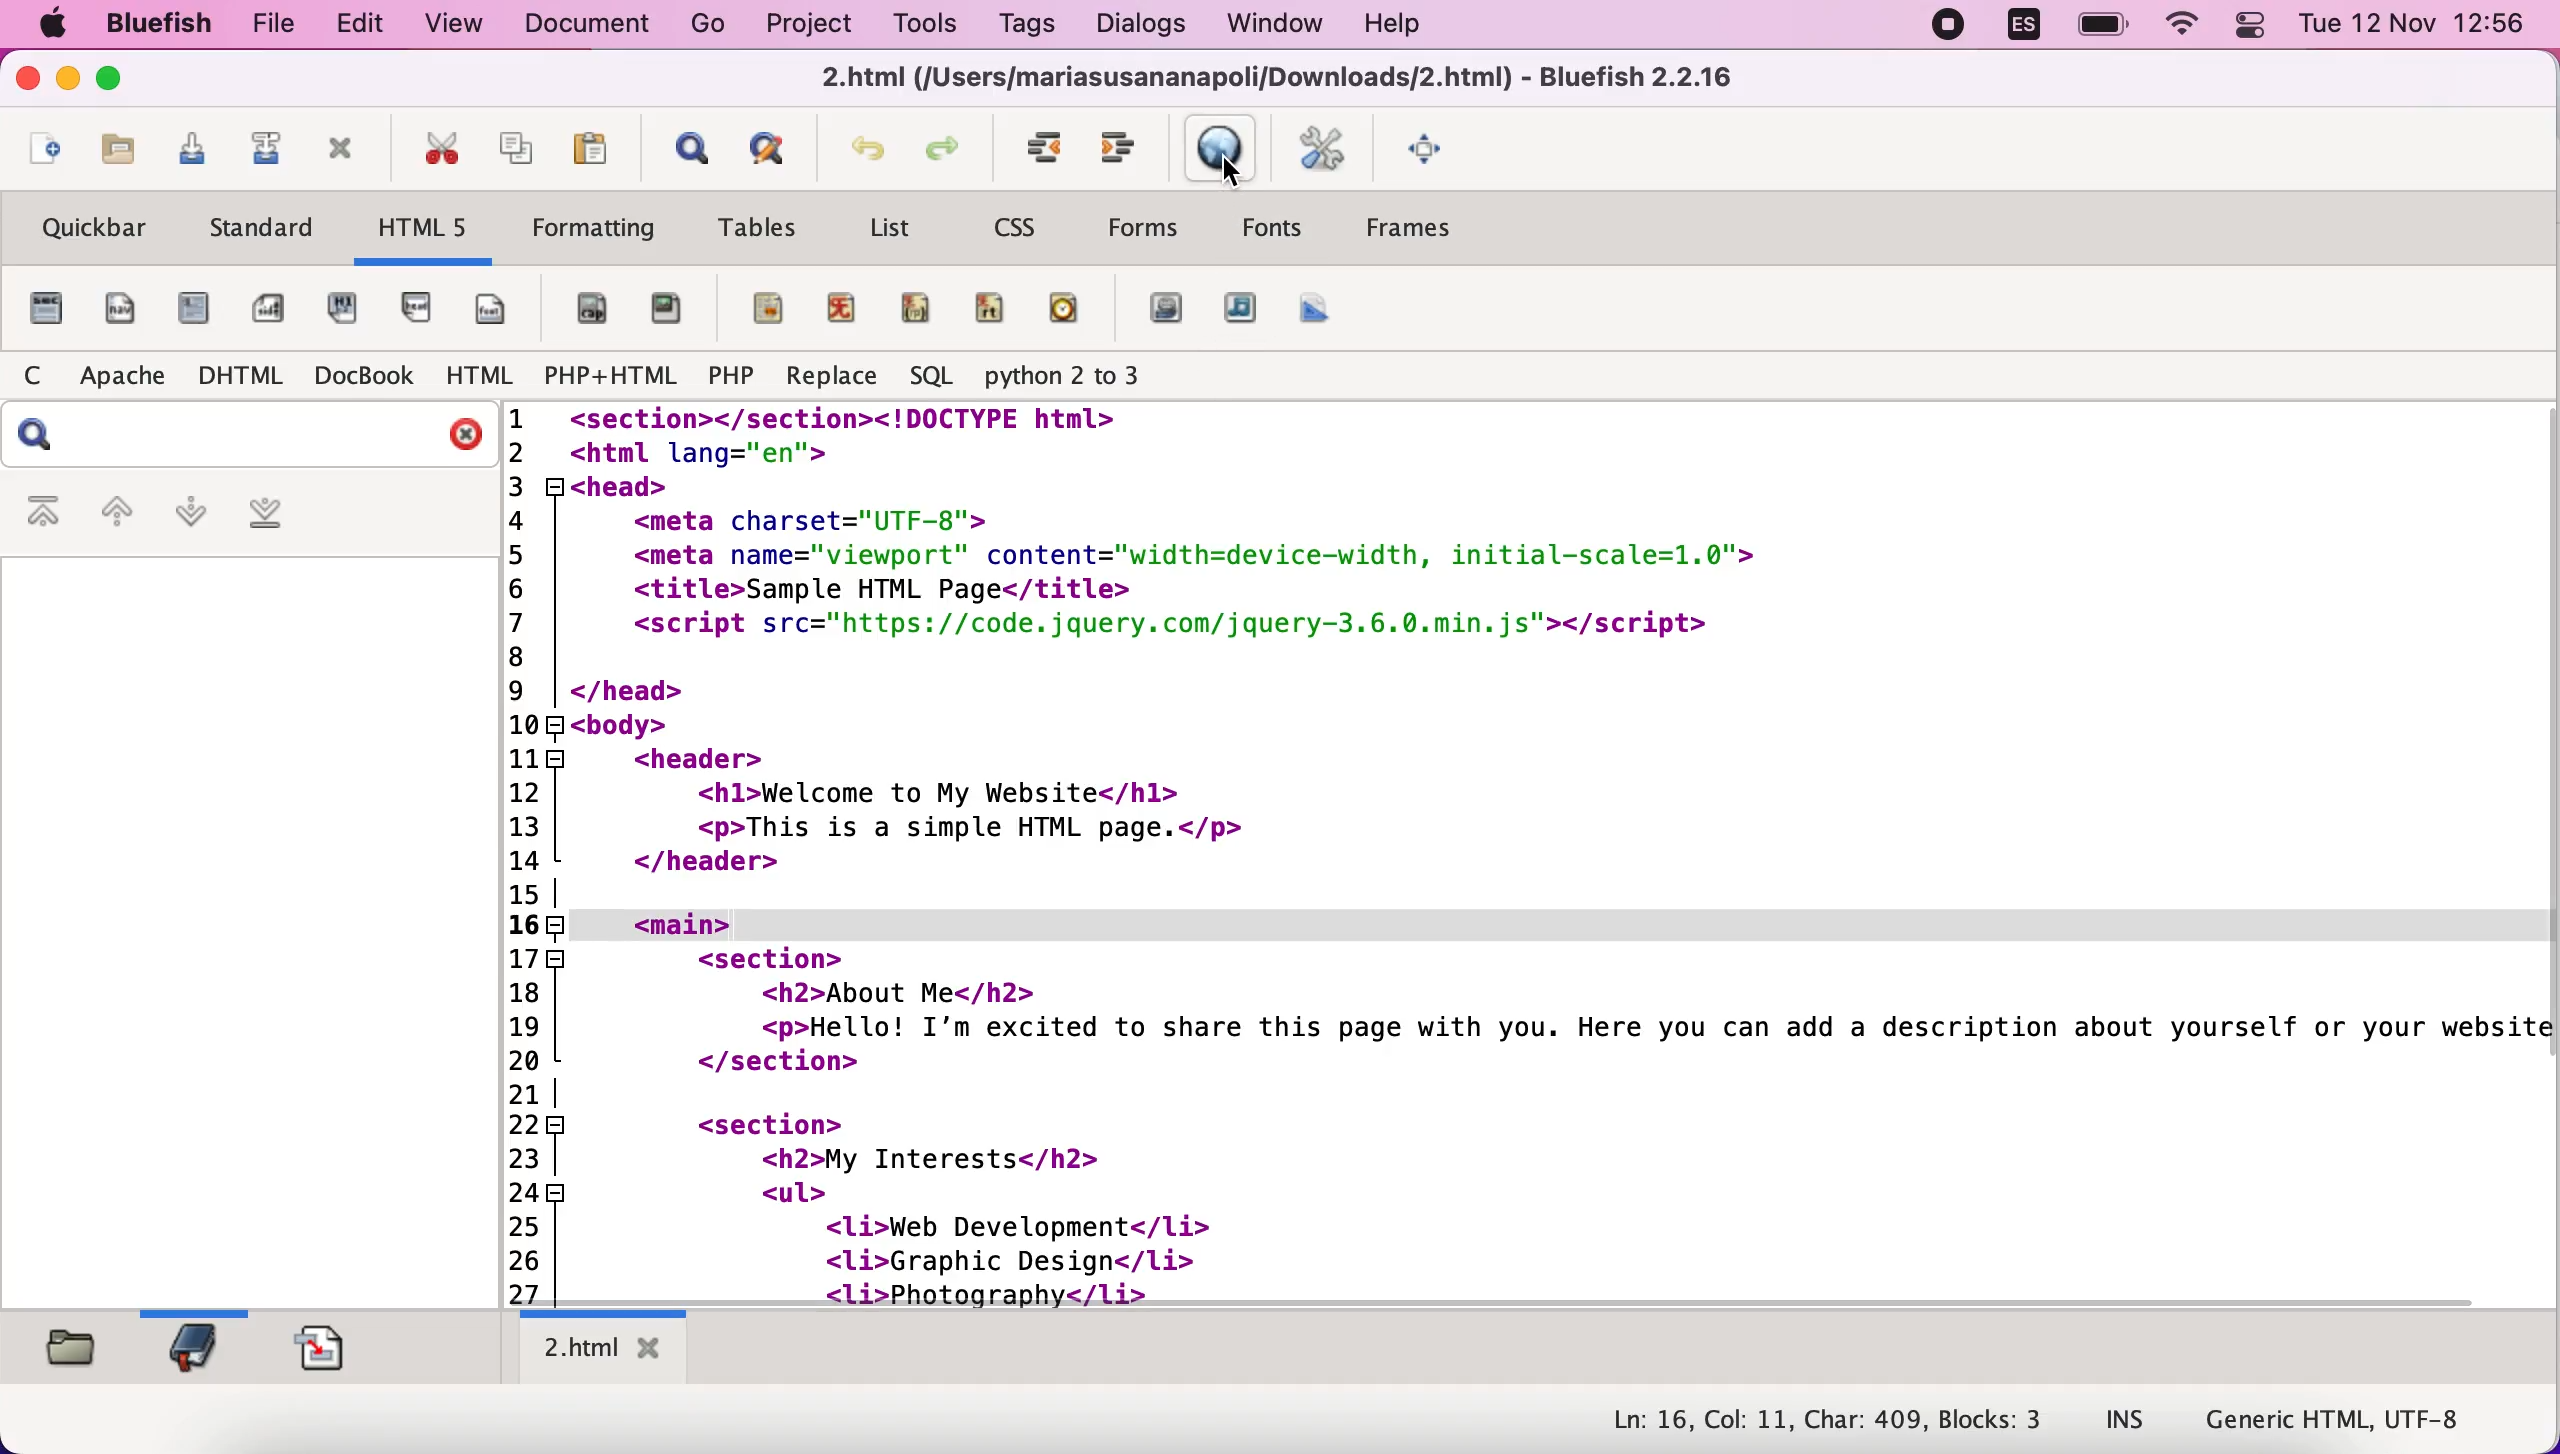 Image resolution: width=2560 pixels, height=1454 pixels. Describe the element at coordinates (2408, 30) in the screenshot. I see `Tue 12 Nov 12:56` at that location.